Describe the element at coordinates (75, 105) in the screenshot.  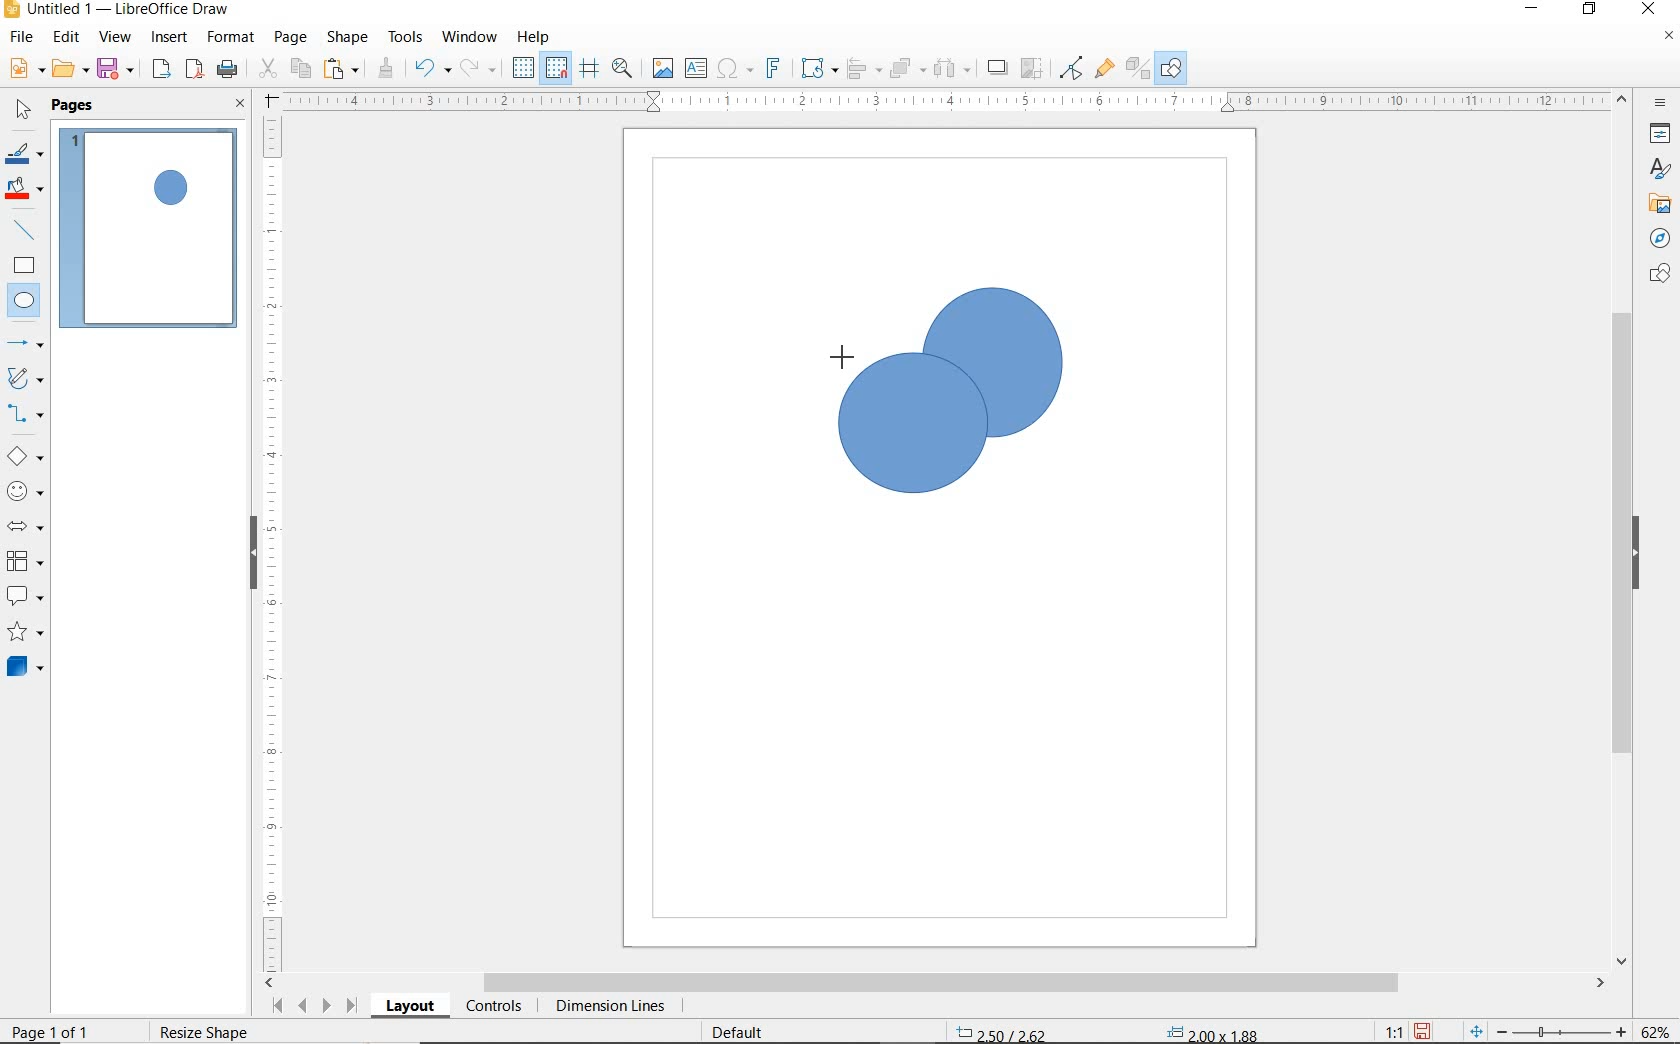
I see `PAGES` at that location.